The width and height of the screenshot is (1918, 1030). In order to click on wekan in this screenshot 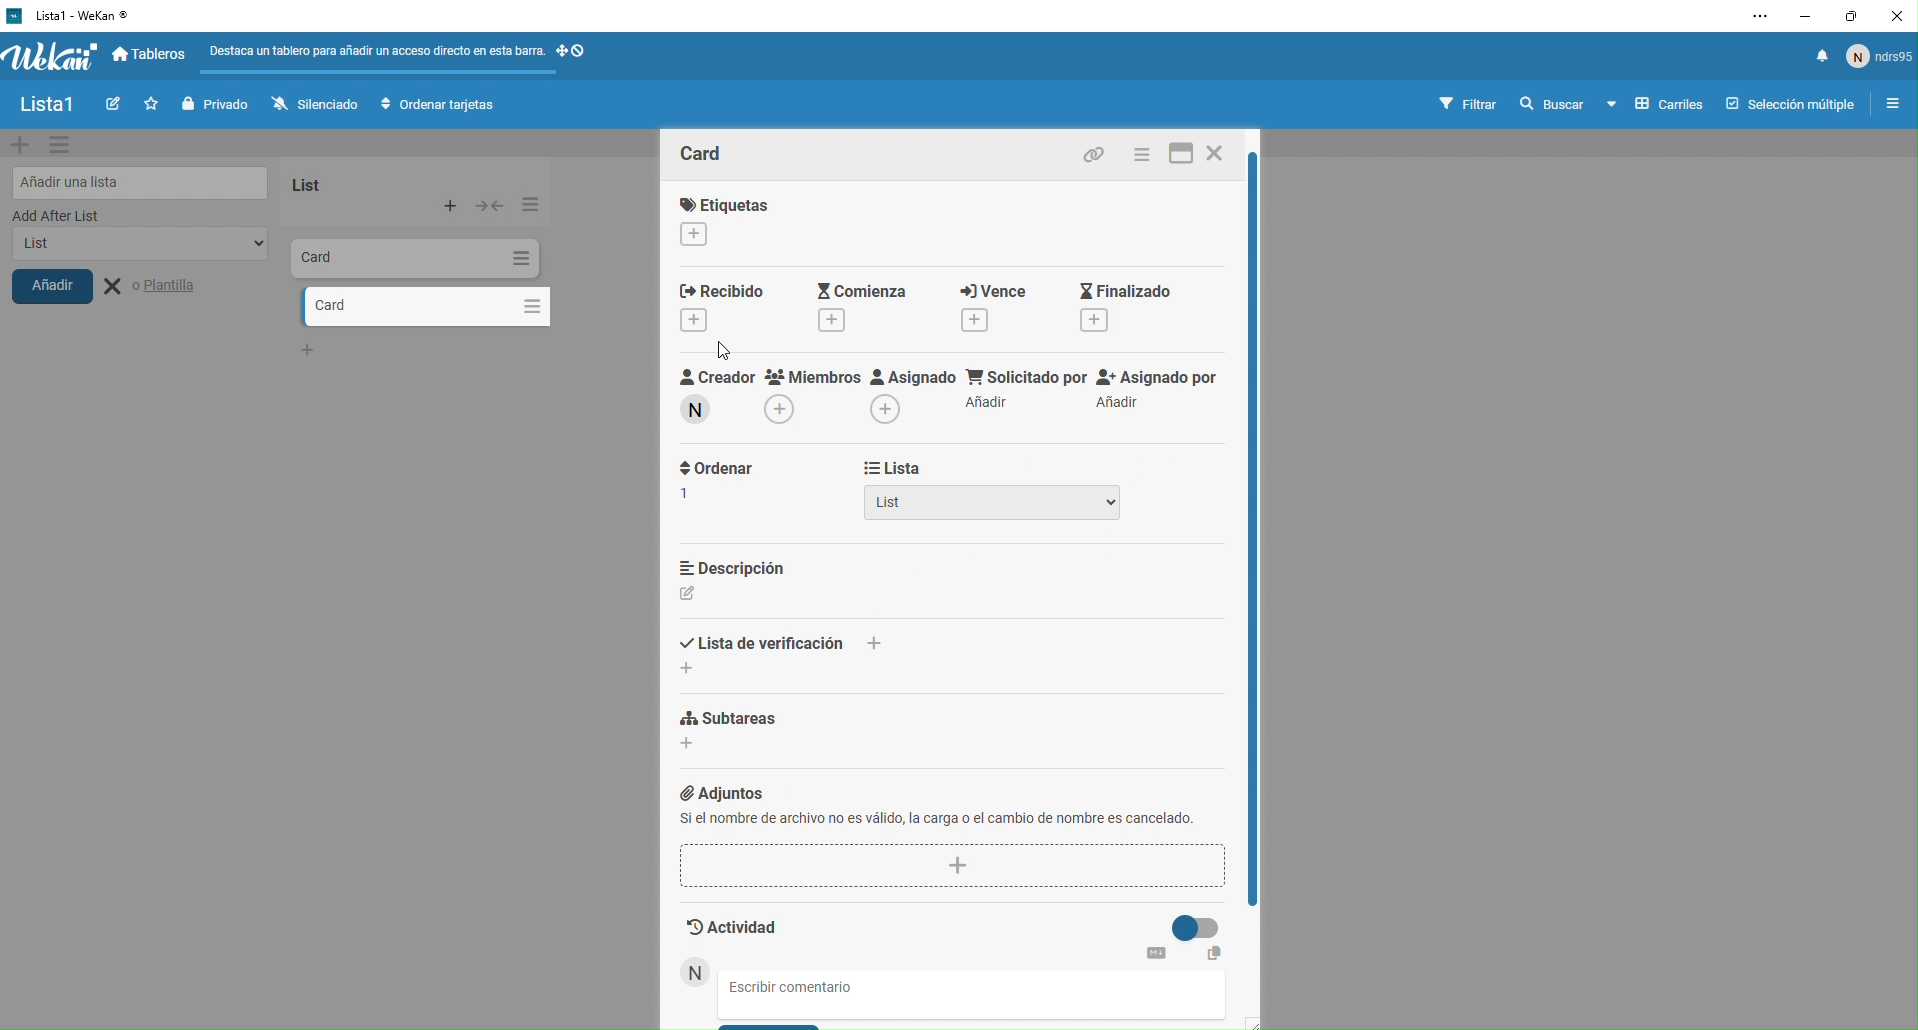, I will do `click(51, 58)`.